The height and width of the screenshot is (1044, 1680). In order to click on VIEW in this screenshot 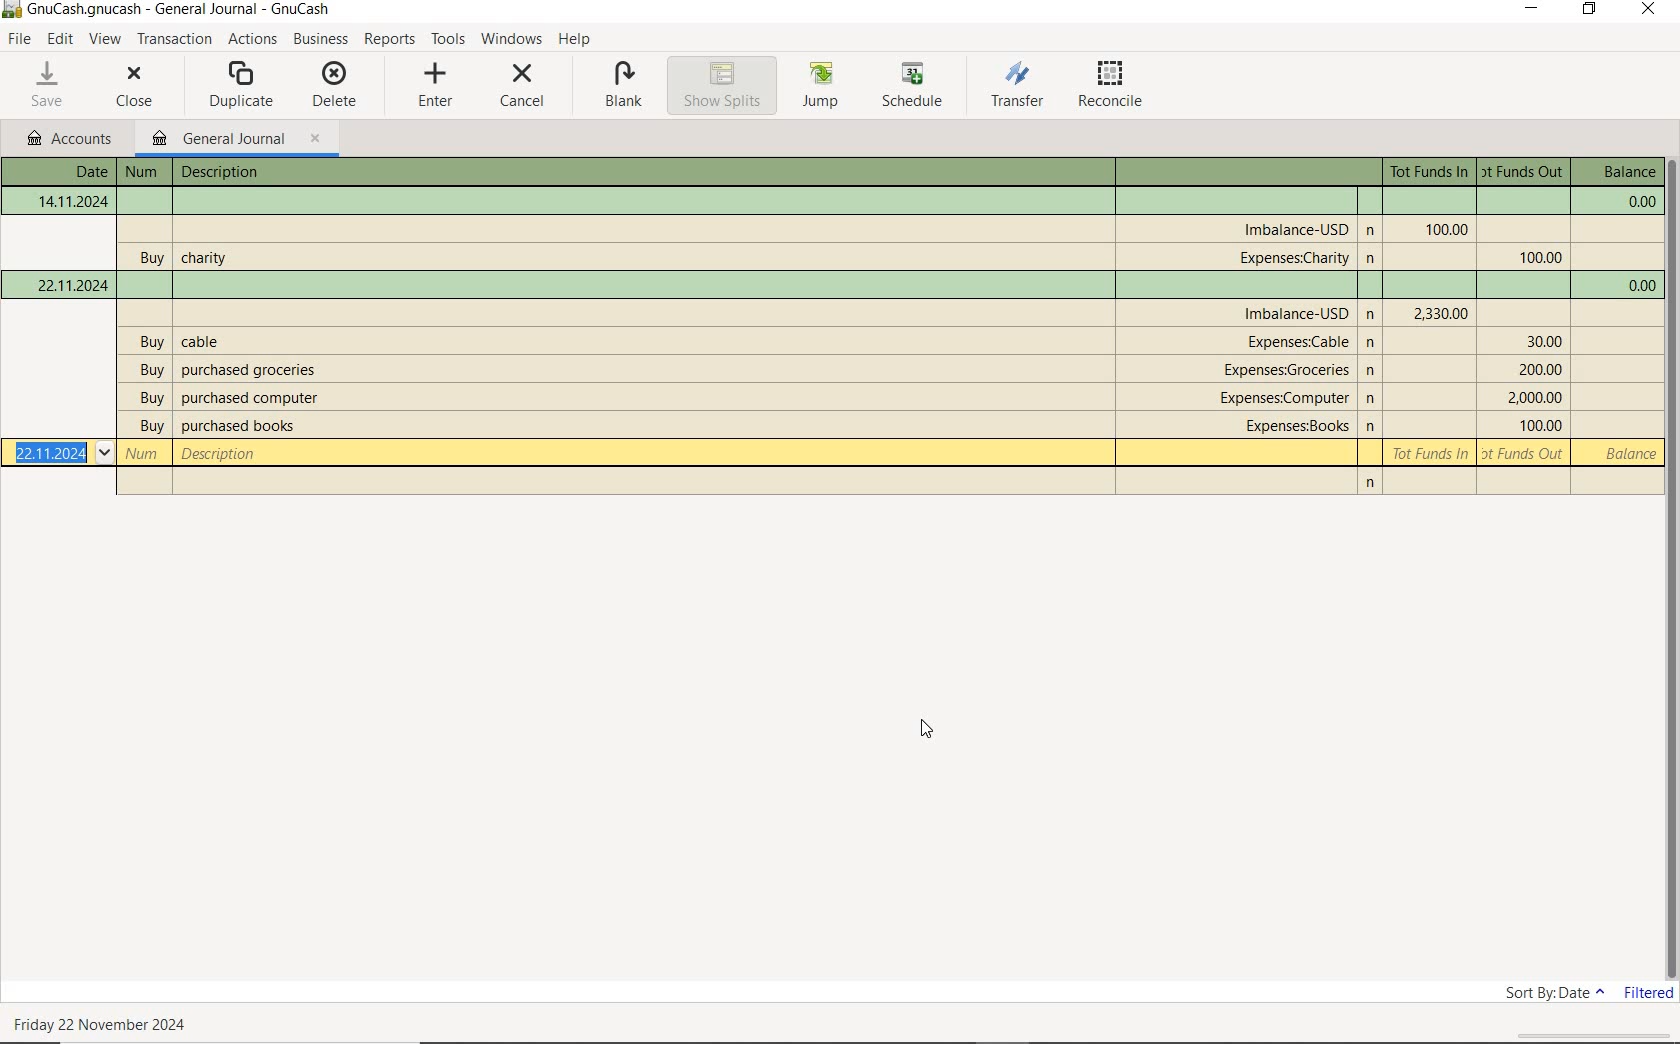, I will do `click(107, 40)`.